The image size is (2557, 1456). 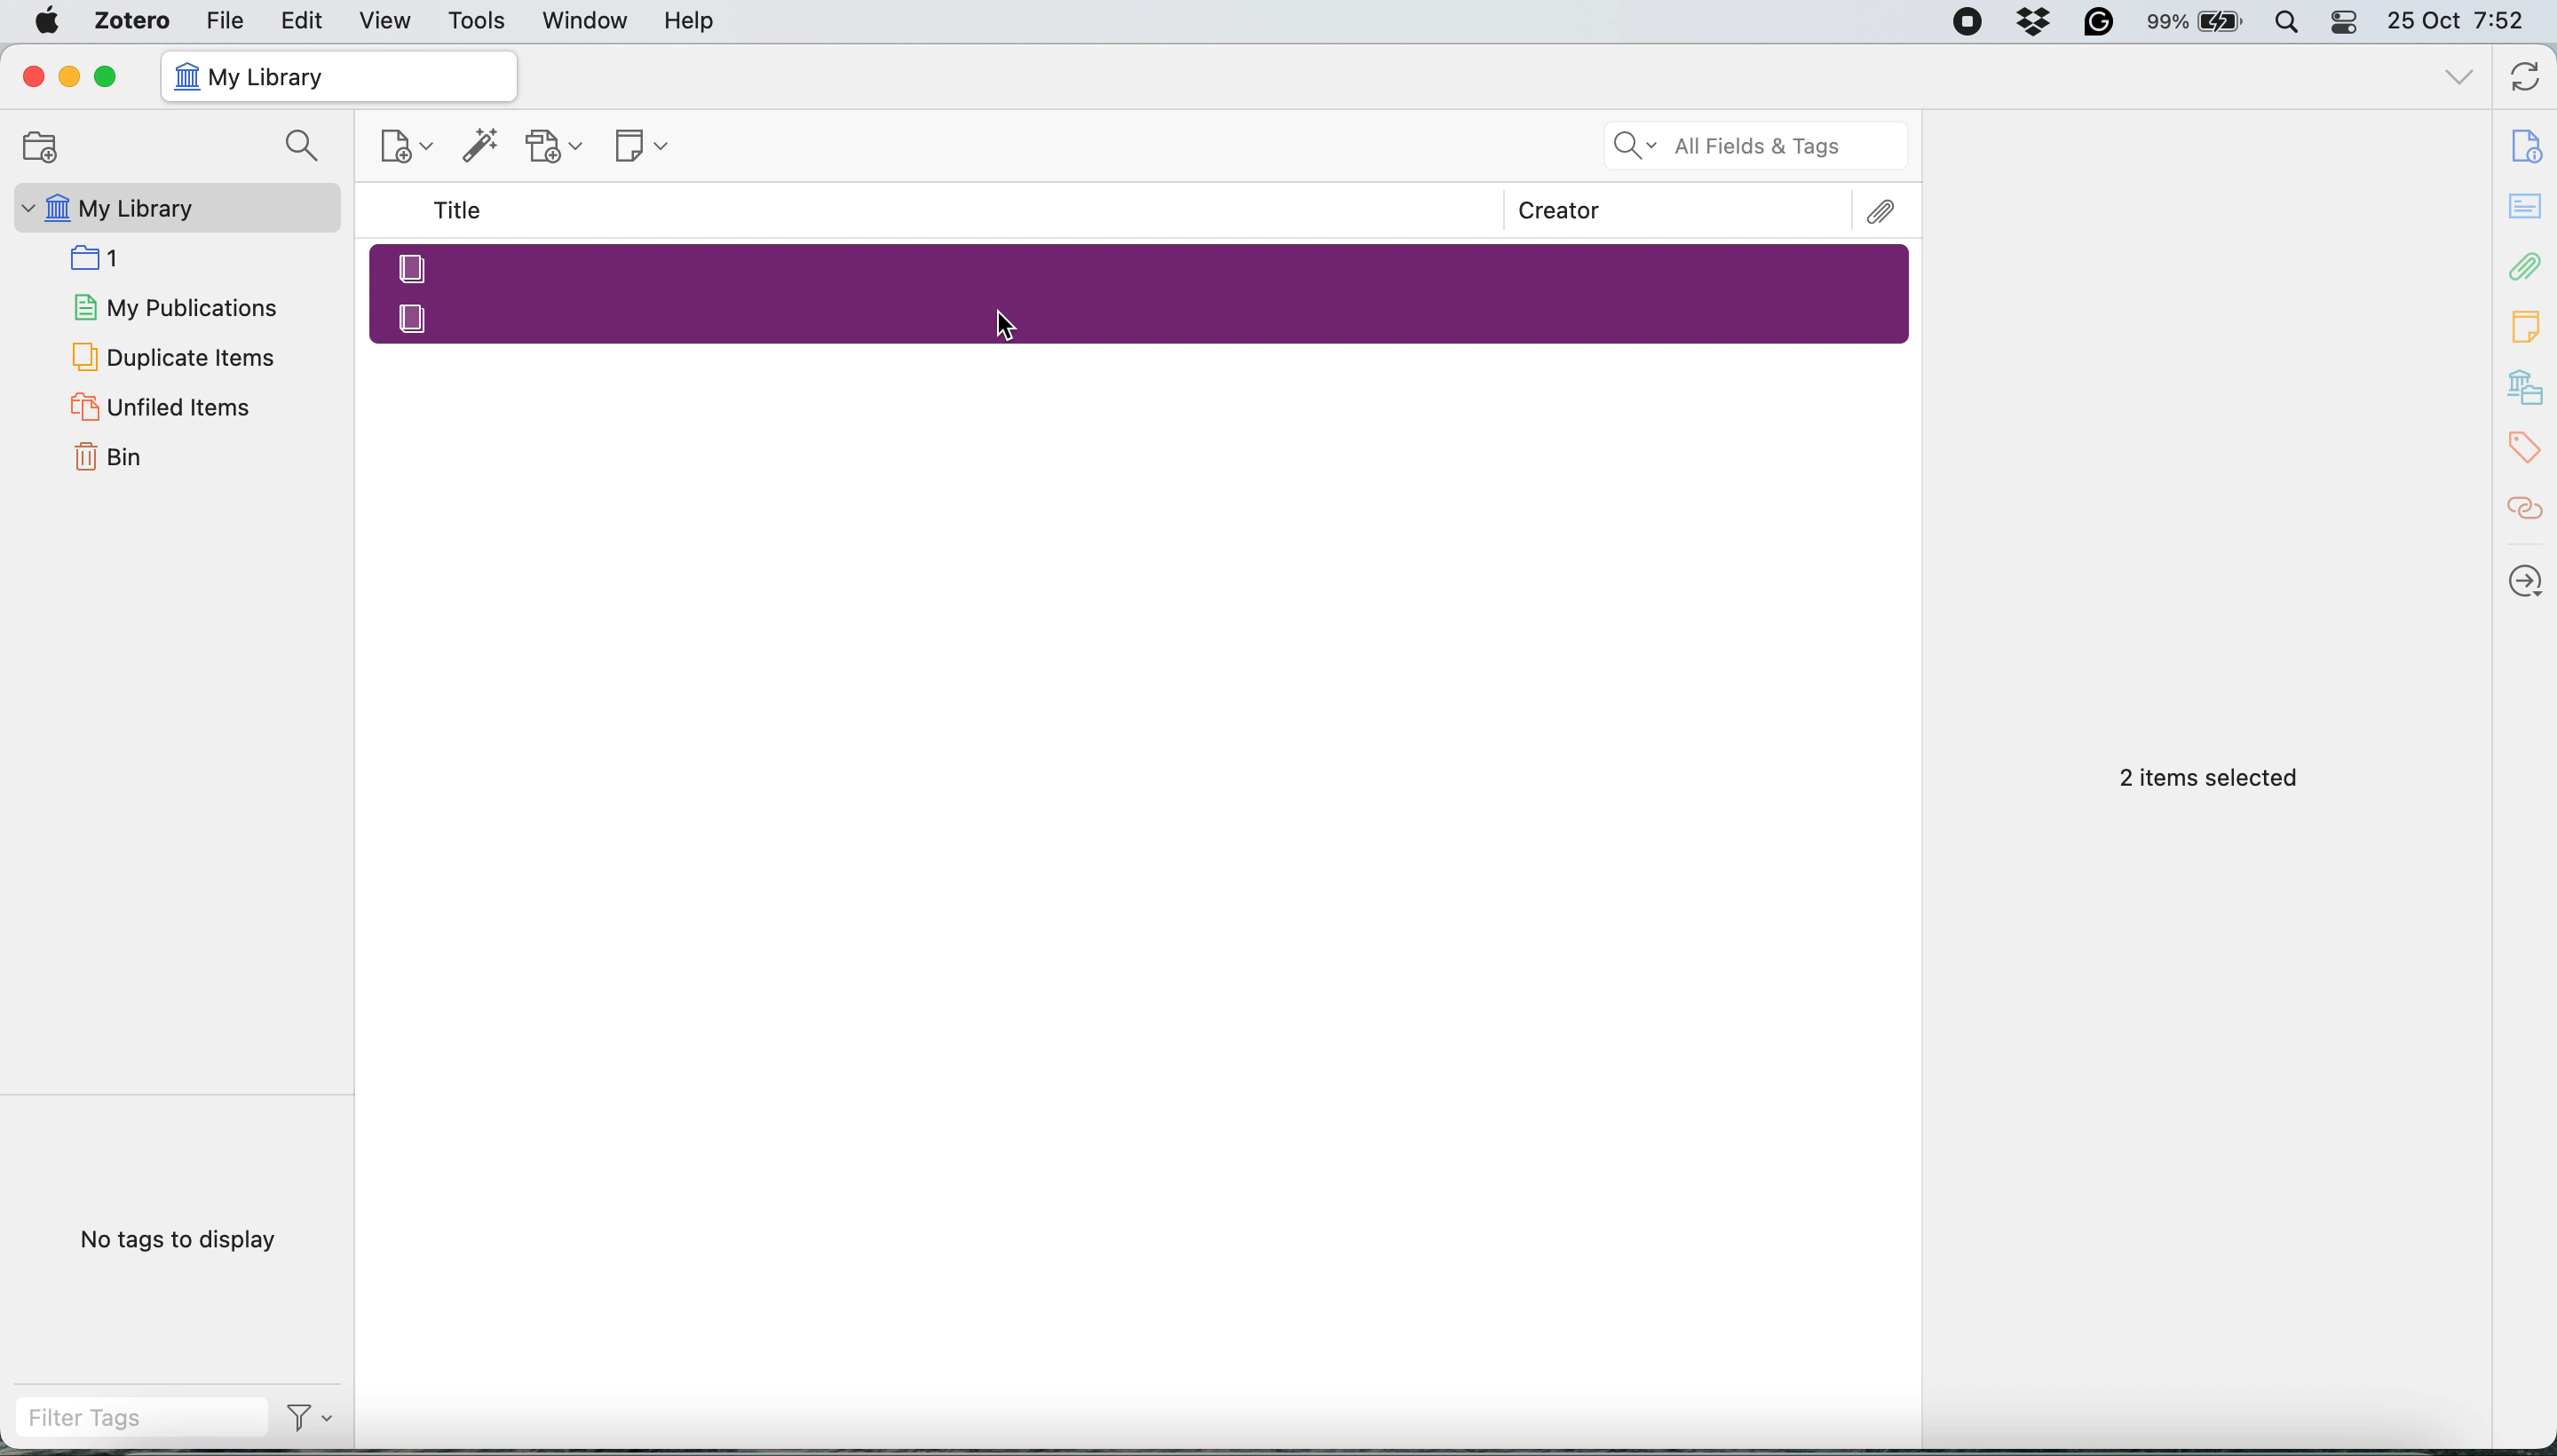 What do you see at coordinates (2460, 80) in the screenshot?
I see `list all tabs` at bounding box center [2460, 80].